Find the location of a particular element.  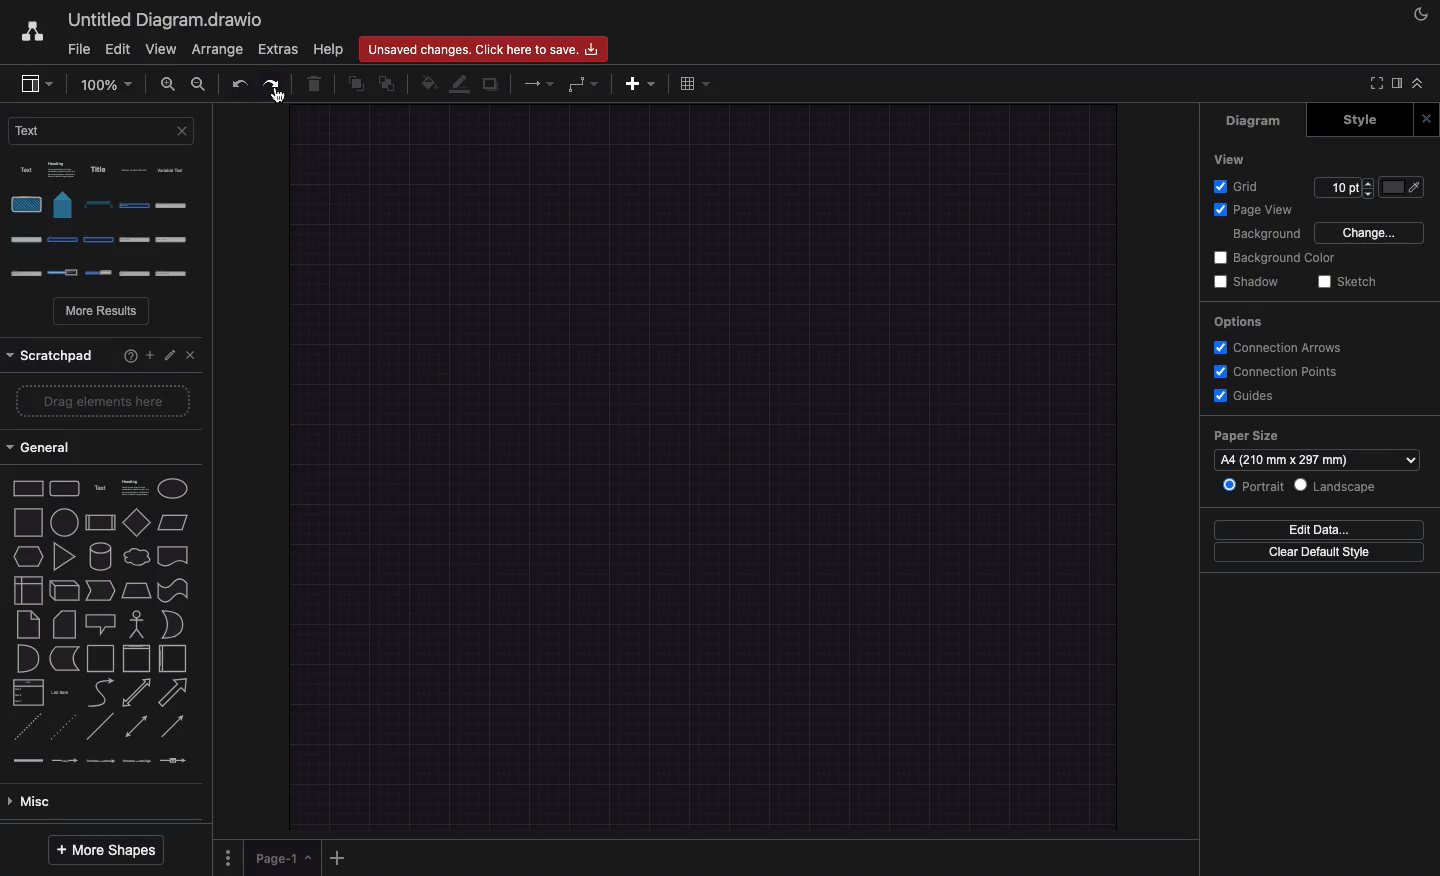

Draw.io is located at coordinates (31, 31).